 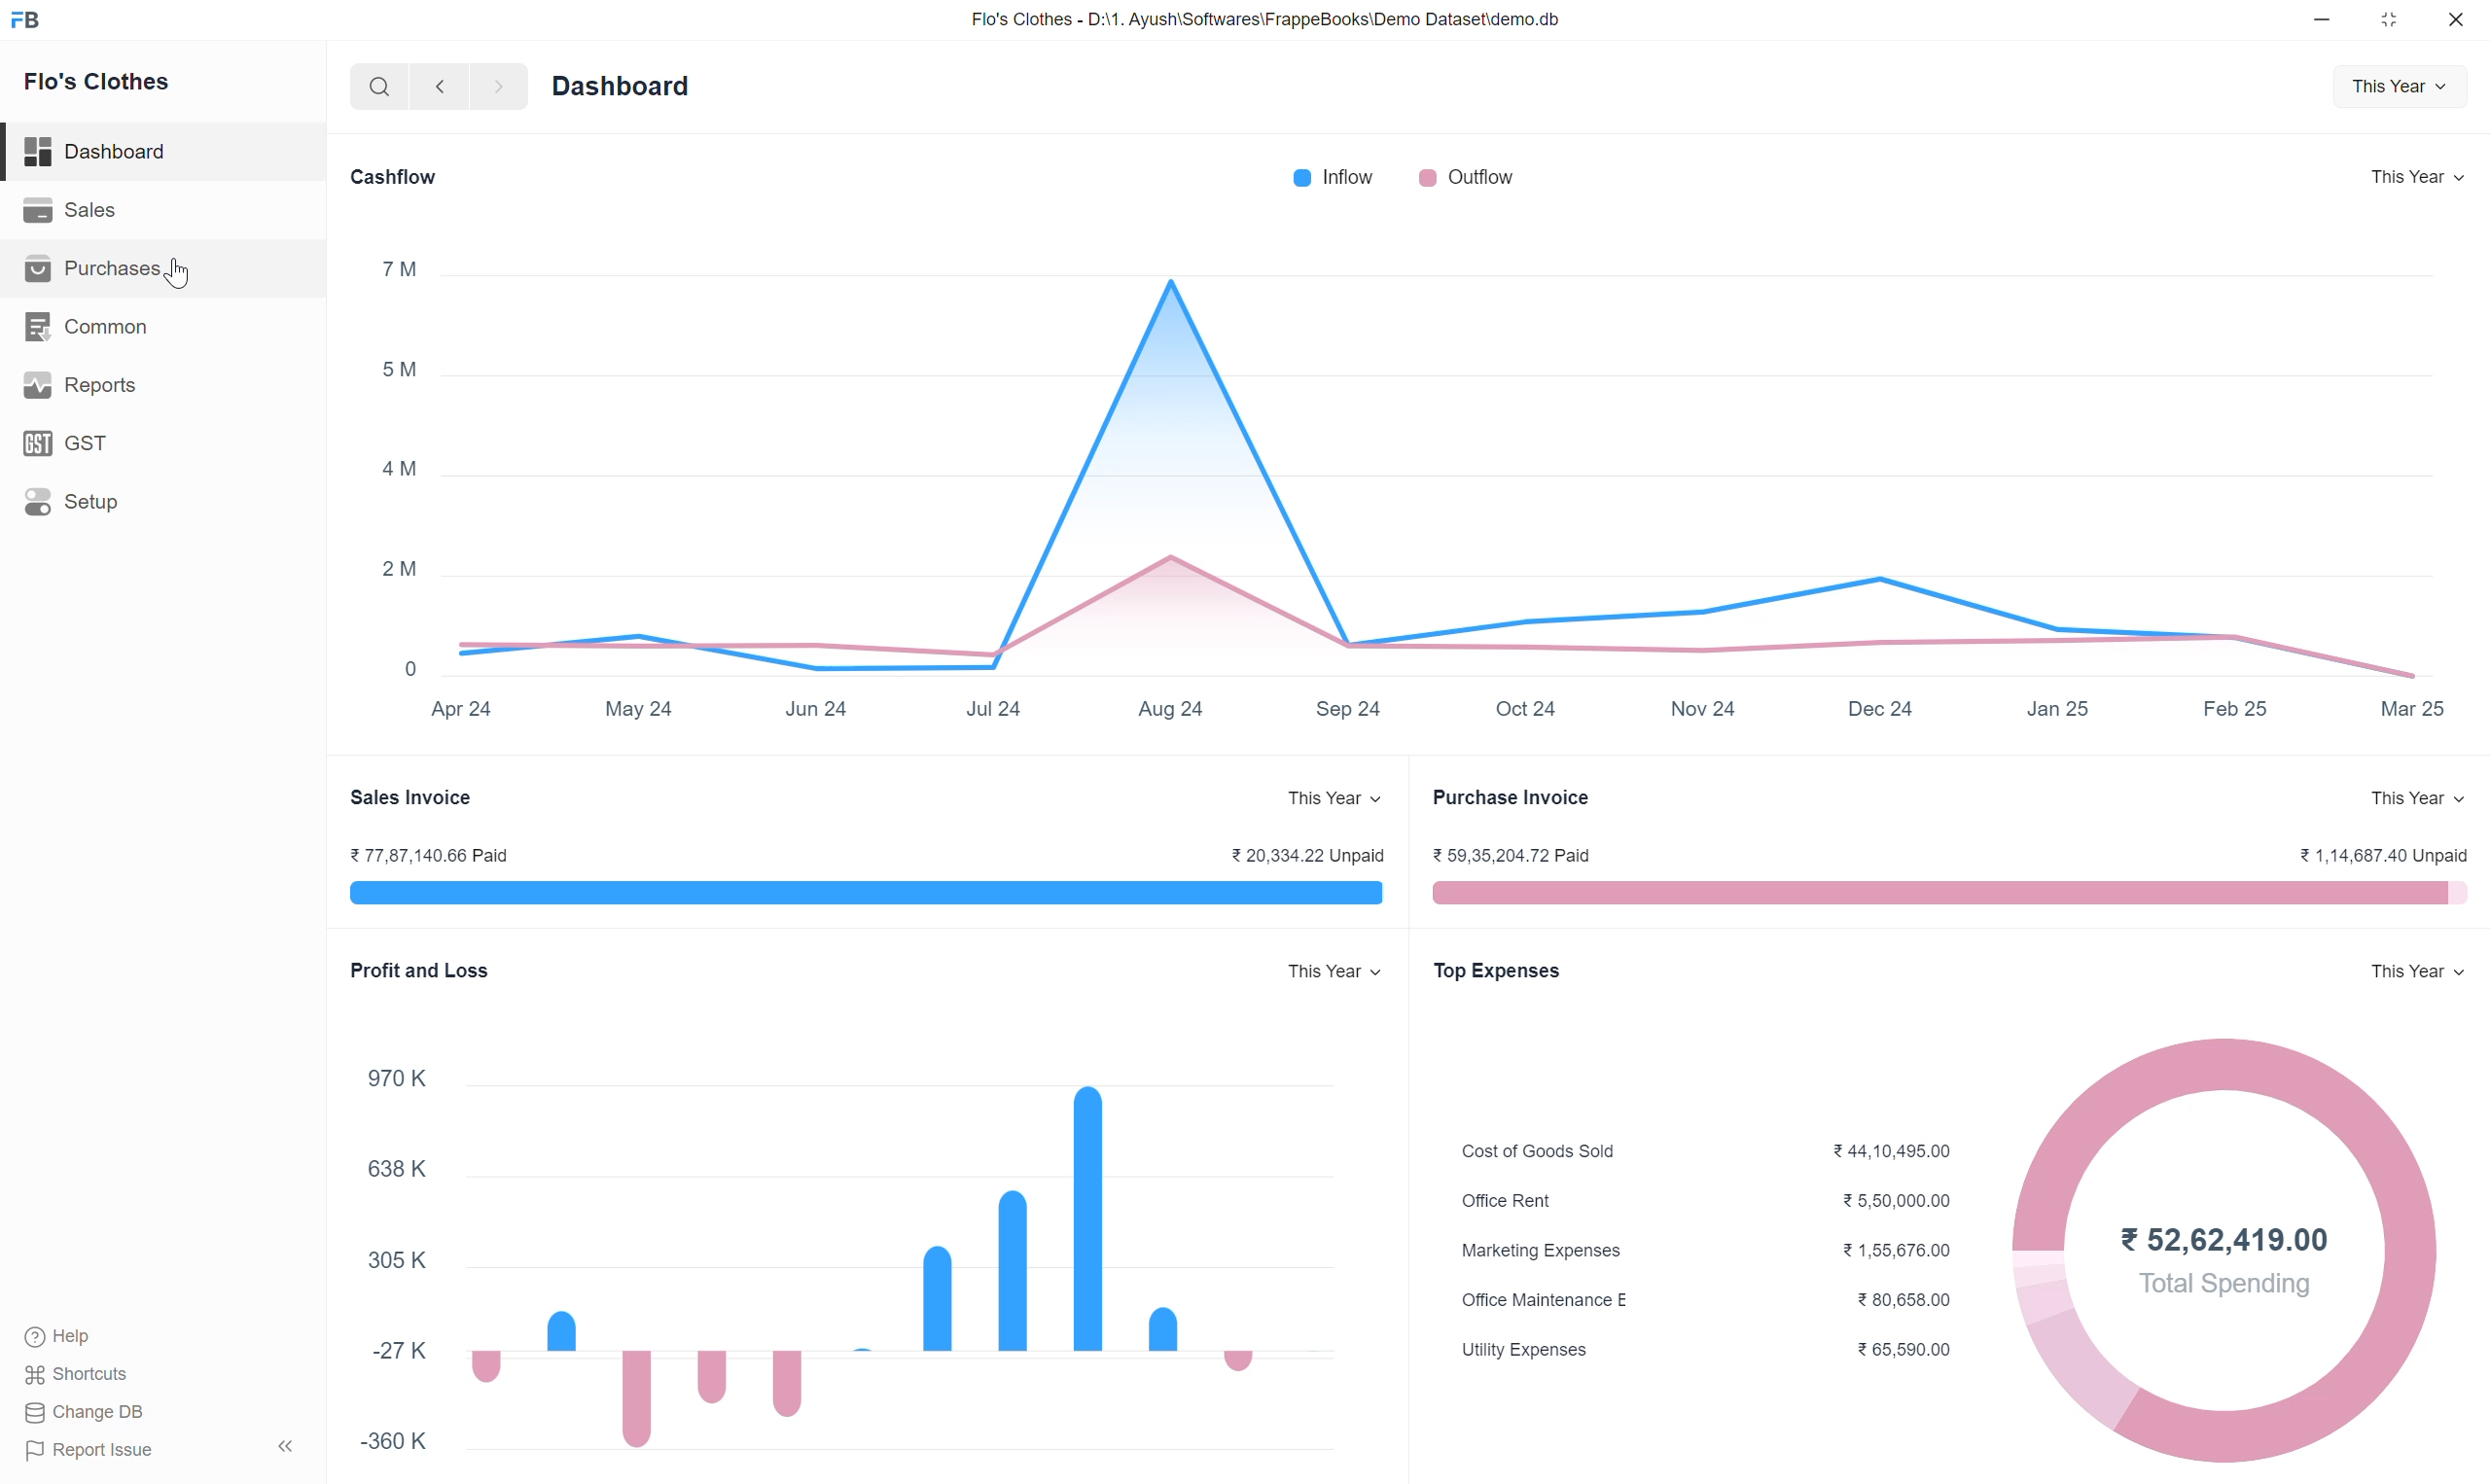 I want to click on total spending, so click(x=2230, y=1285).